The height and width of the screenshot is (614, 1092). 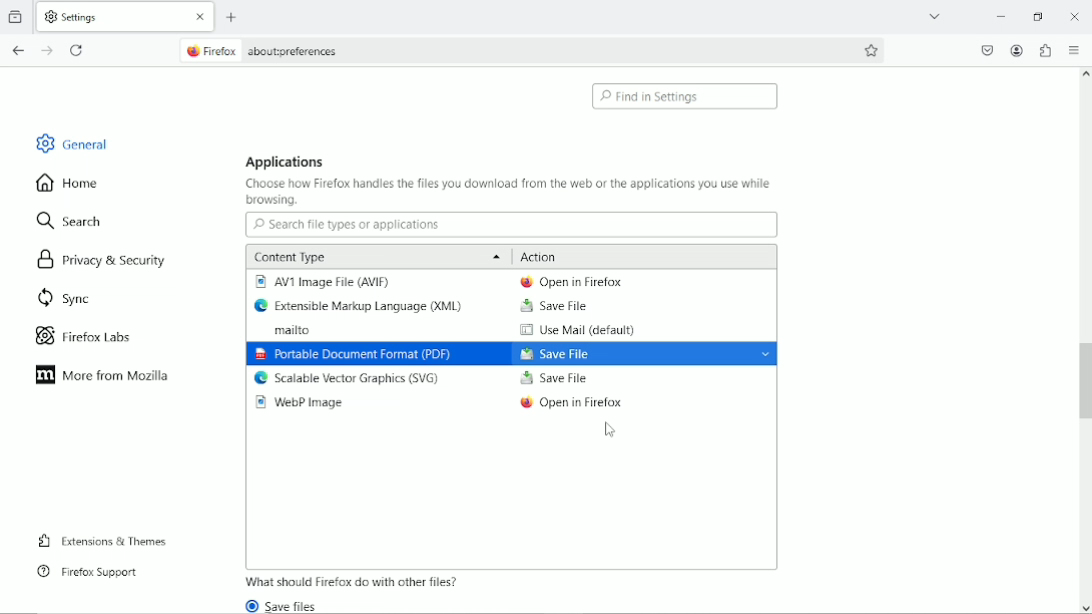 I want to click on Content type, so click(x=374, y=256).